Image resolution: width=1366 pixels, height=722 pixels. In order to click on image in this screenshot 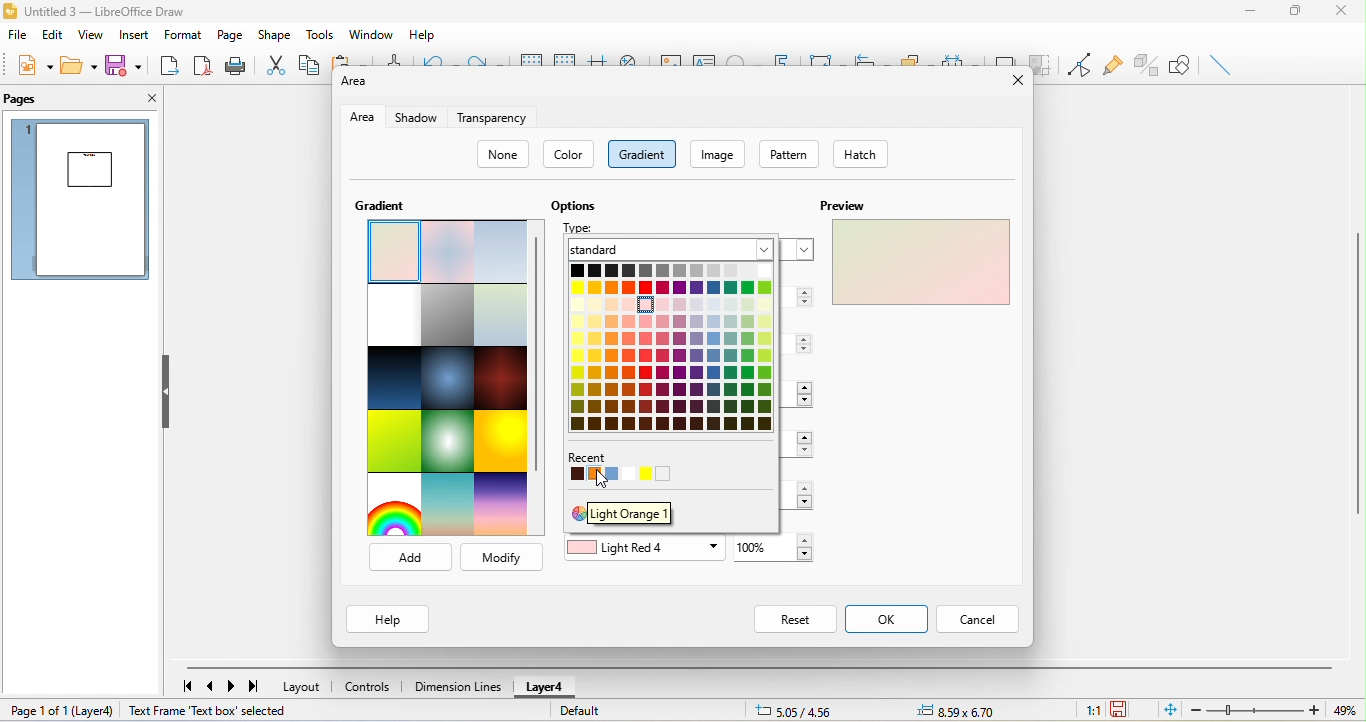, I will do `click(719, 153)`.